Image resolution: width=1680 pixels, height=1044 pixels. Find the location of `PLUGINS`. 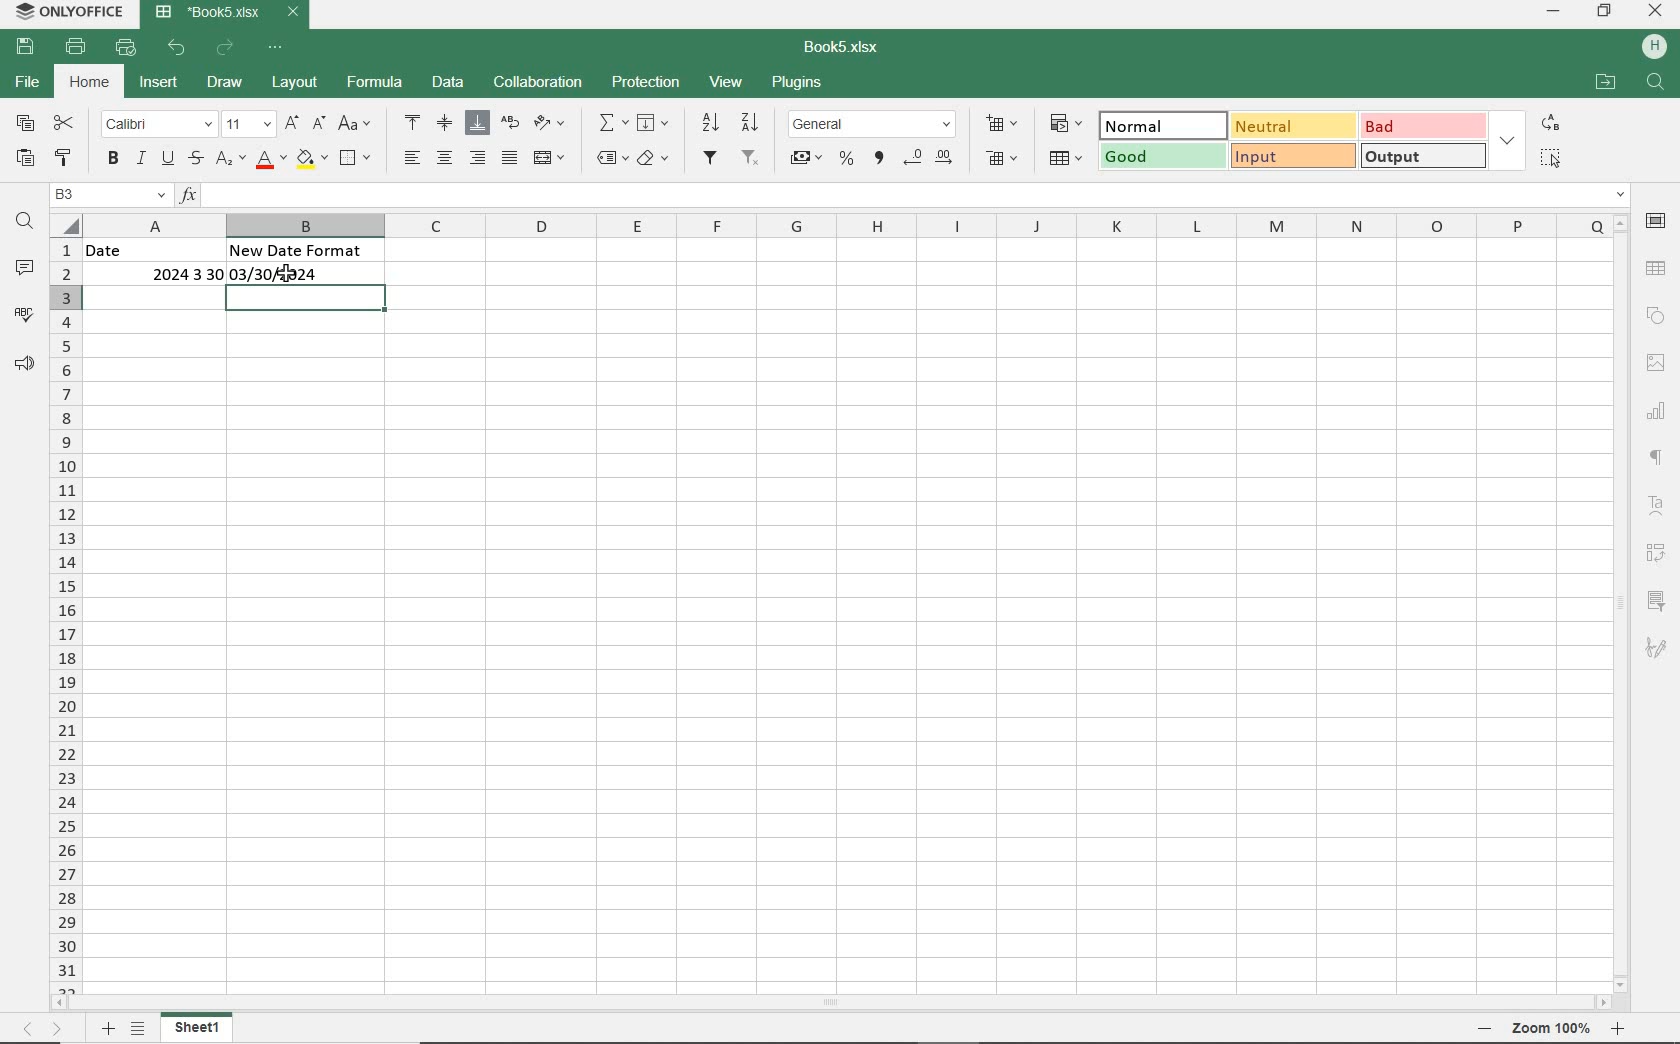

PLUGINS is located at coordinates (796, 84).